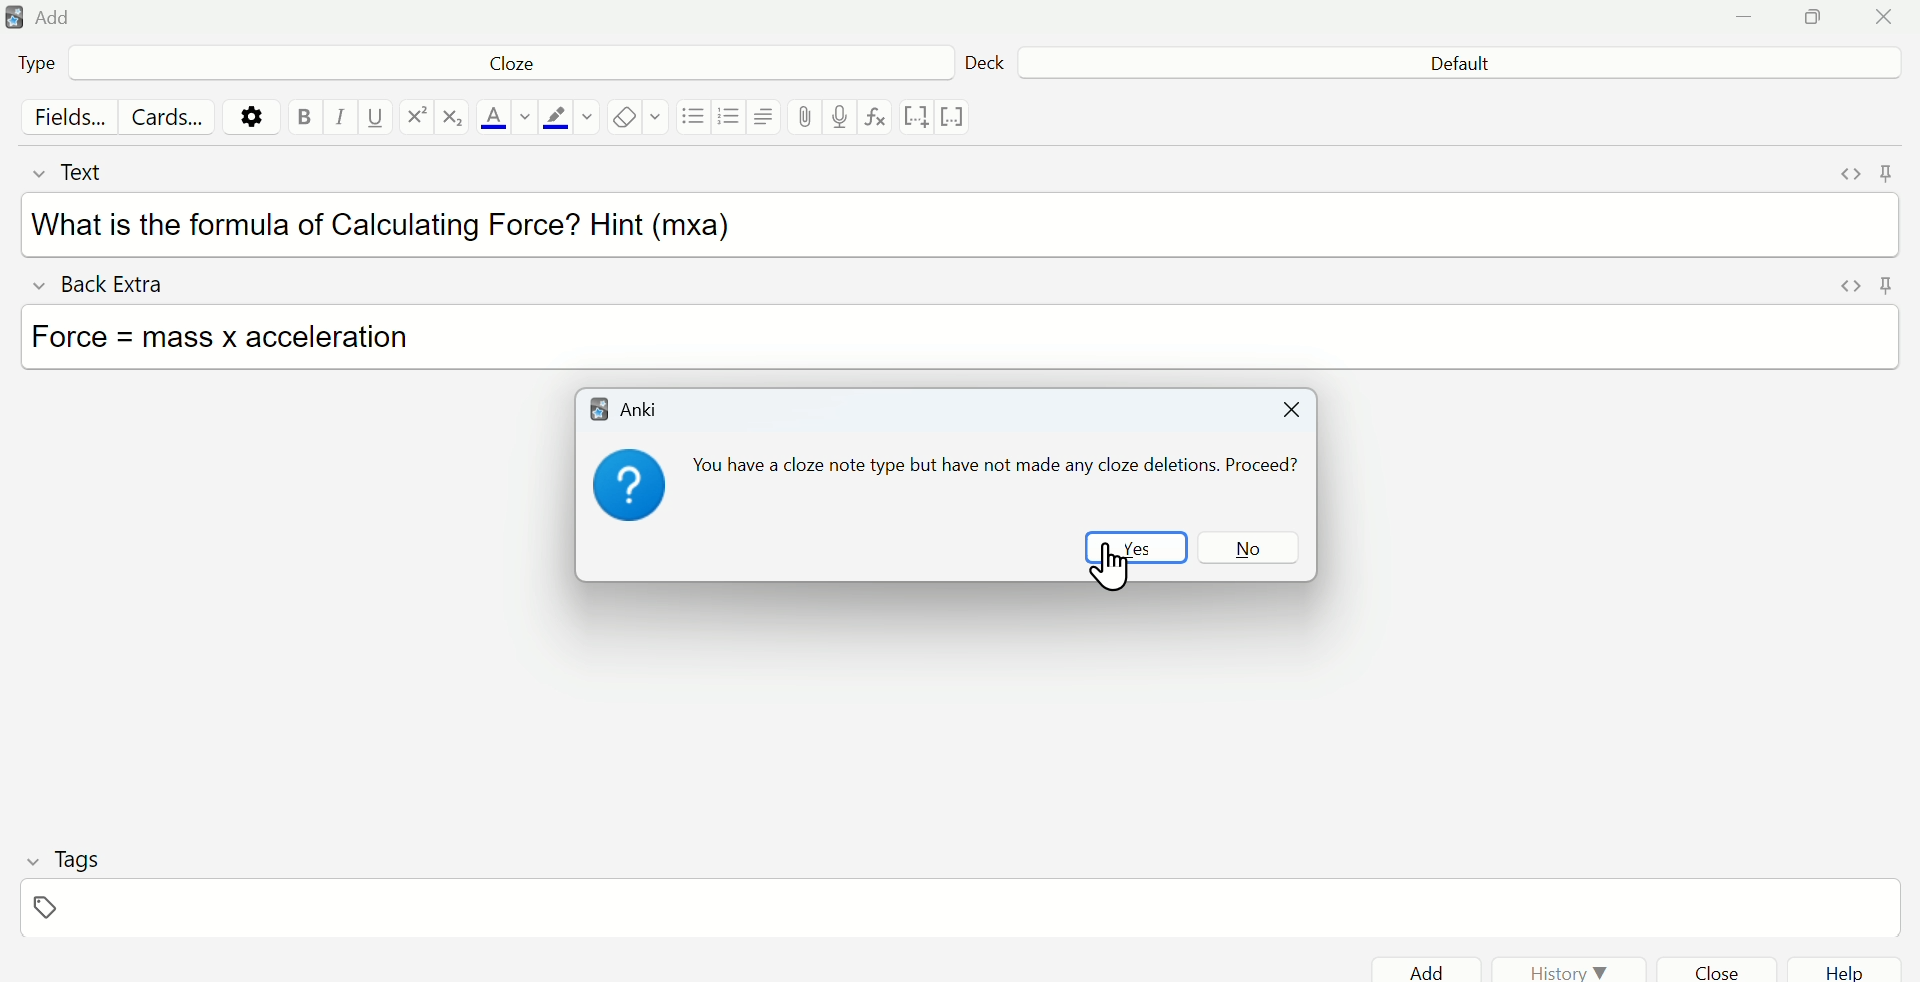 The width and height of the screenshot is (1920, 982). I want to click on Cloze, so click(504, 67).